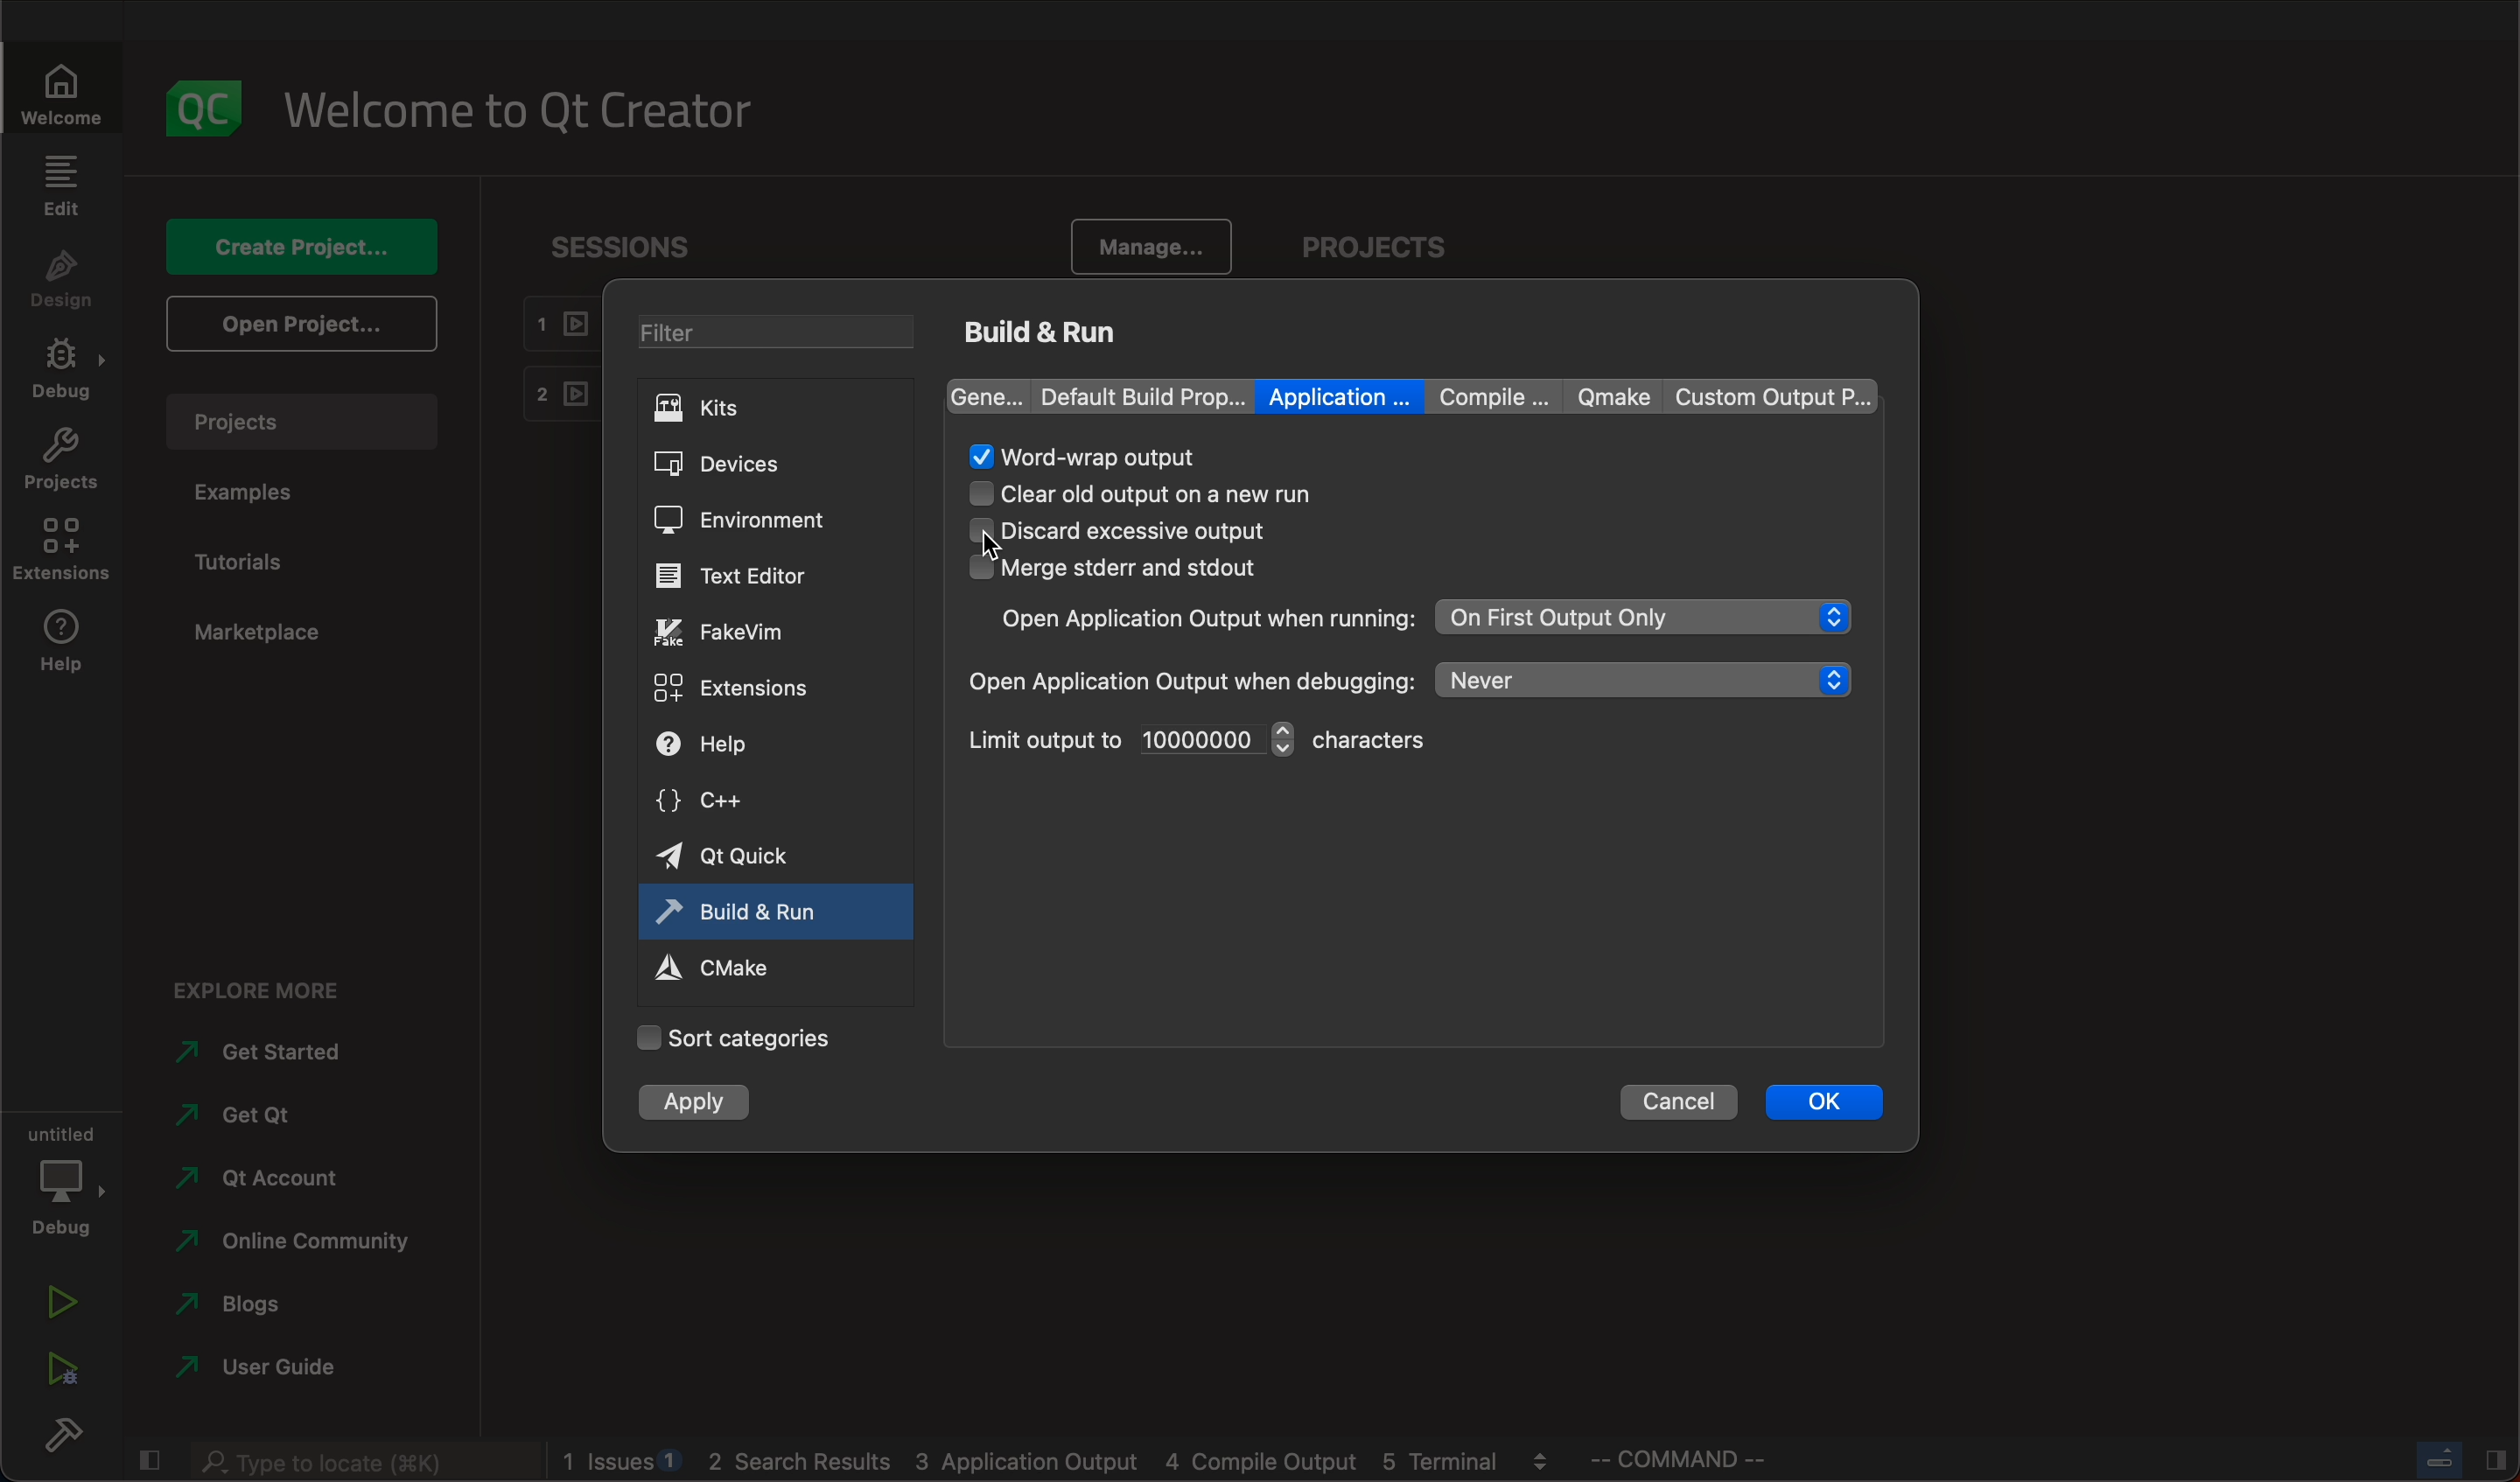 The image size is (2520, 1482). I want to click on open, so click(297, 324).